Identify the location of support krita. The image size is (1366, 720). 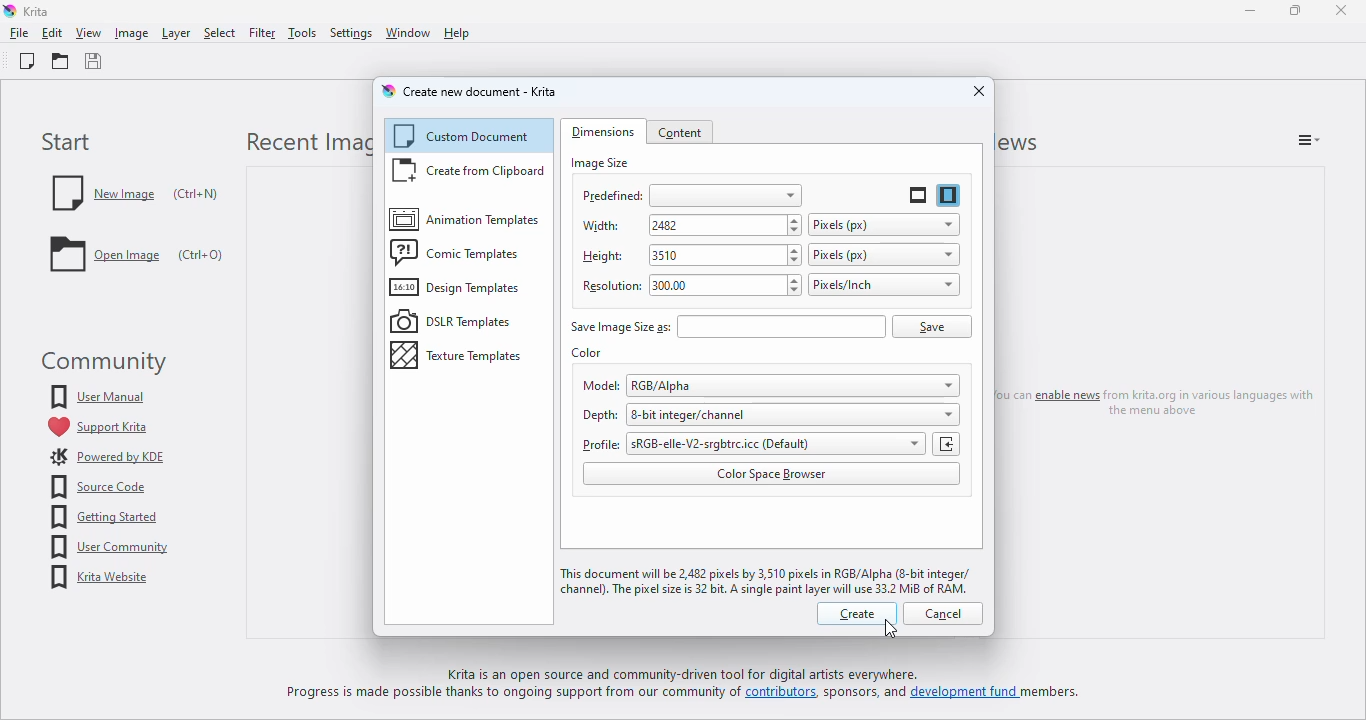
(97, 427).